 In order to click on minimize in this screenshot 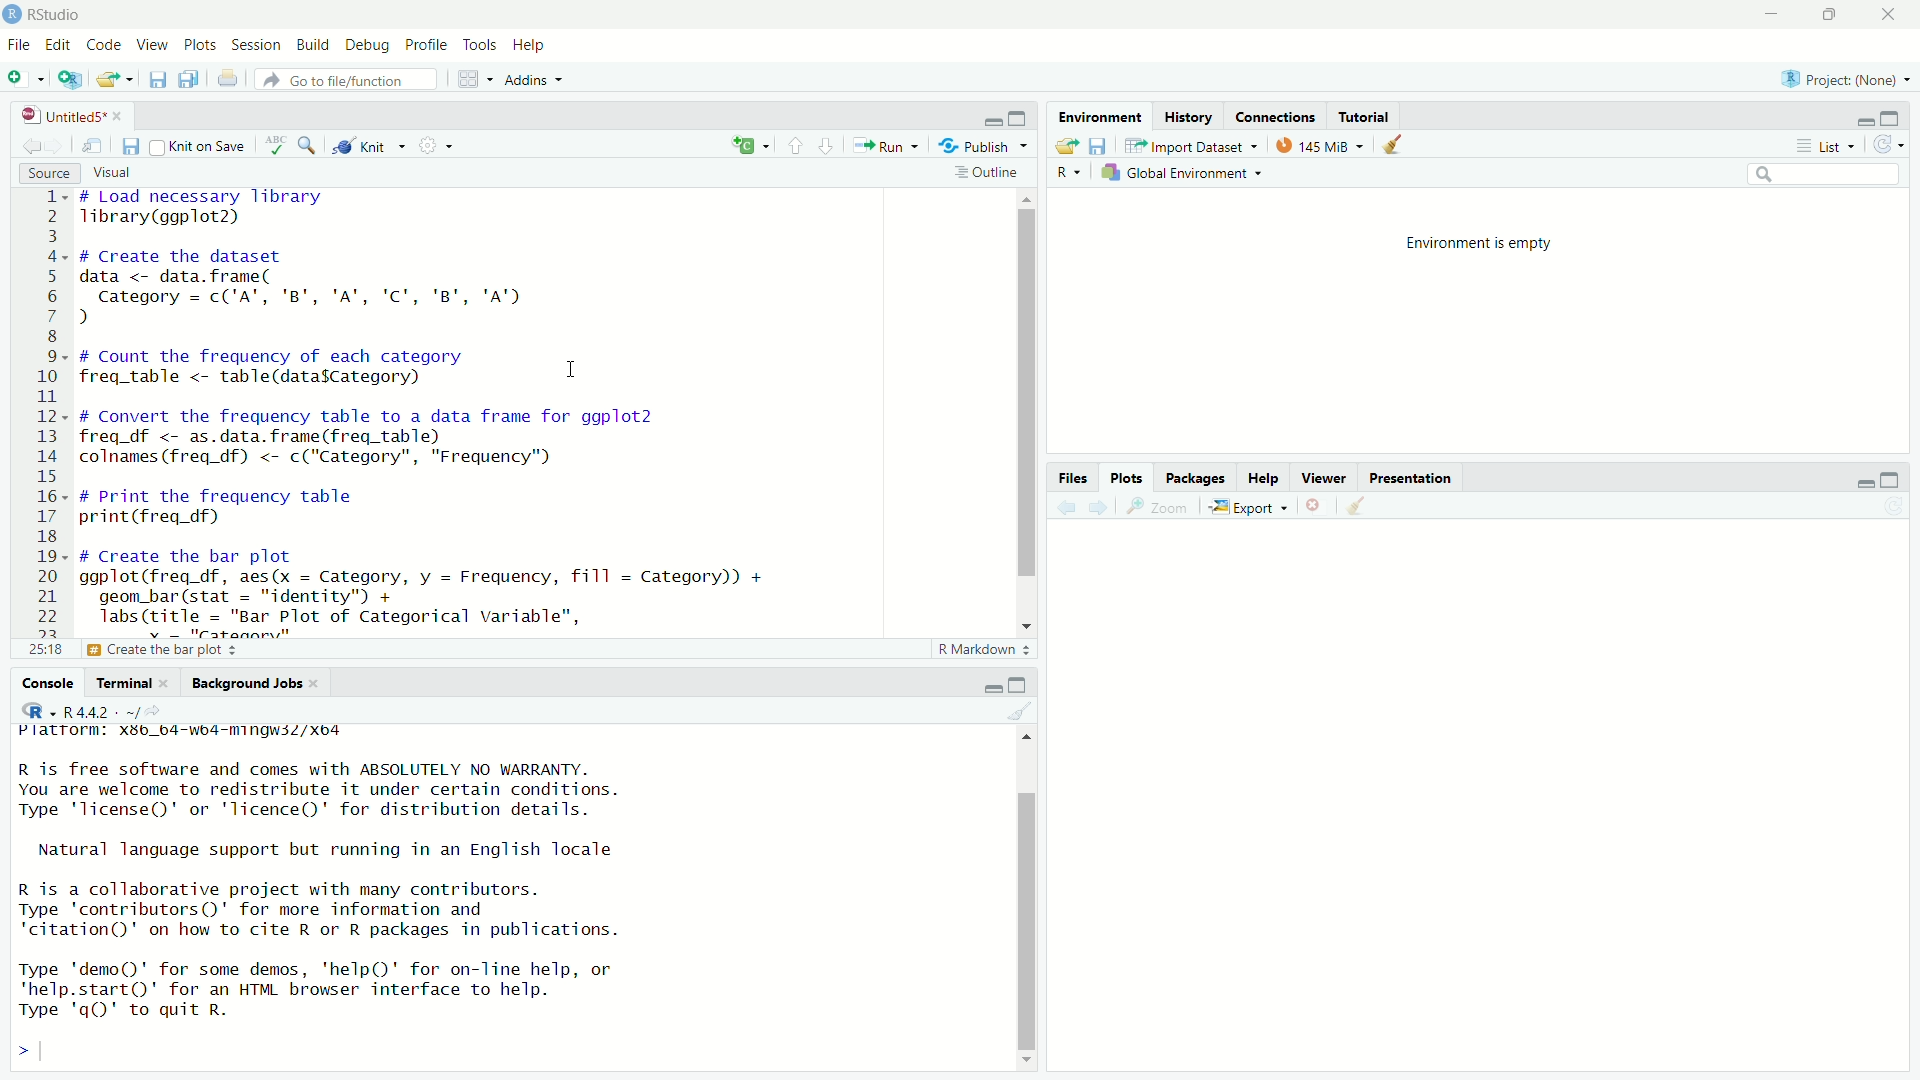, I will do `click(994, 122)`.